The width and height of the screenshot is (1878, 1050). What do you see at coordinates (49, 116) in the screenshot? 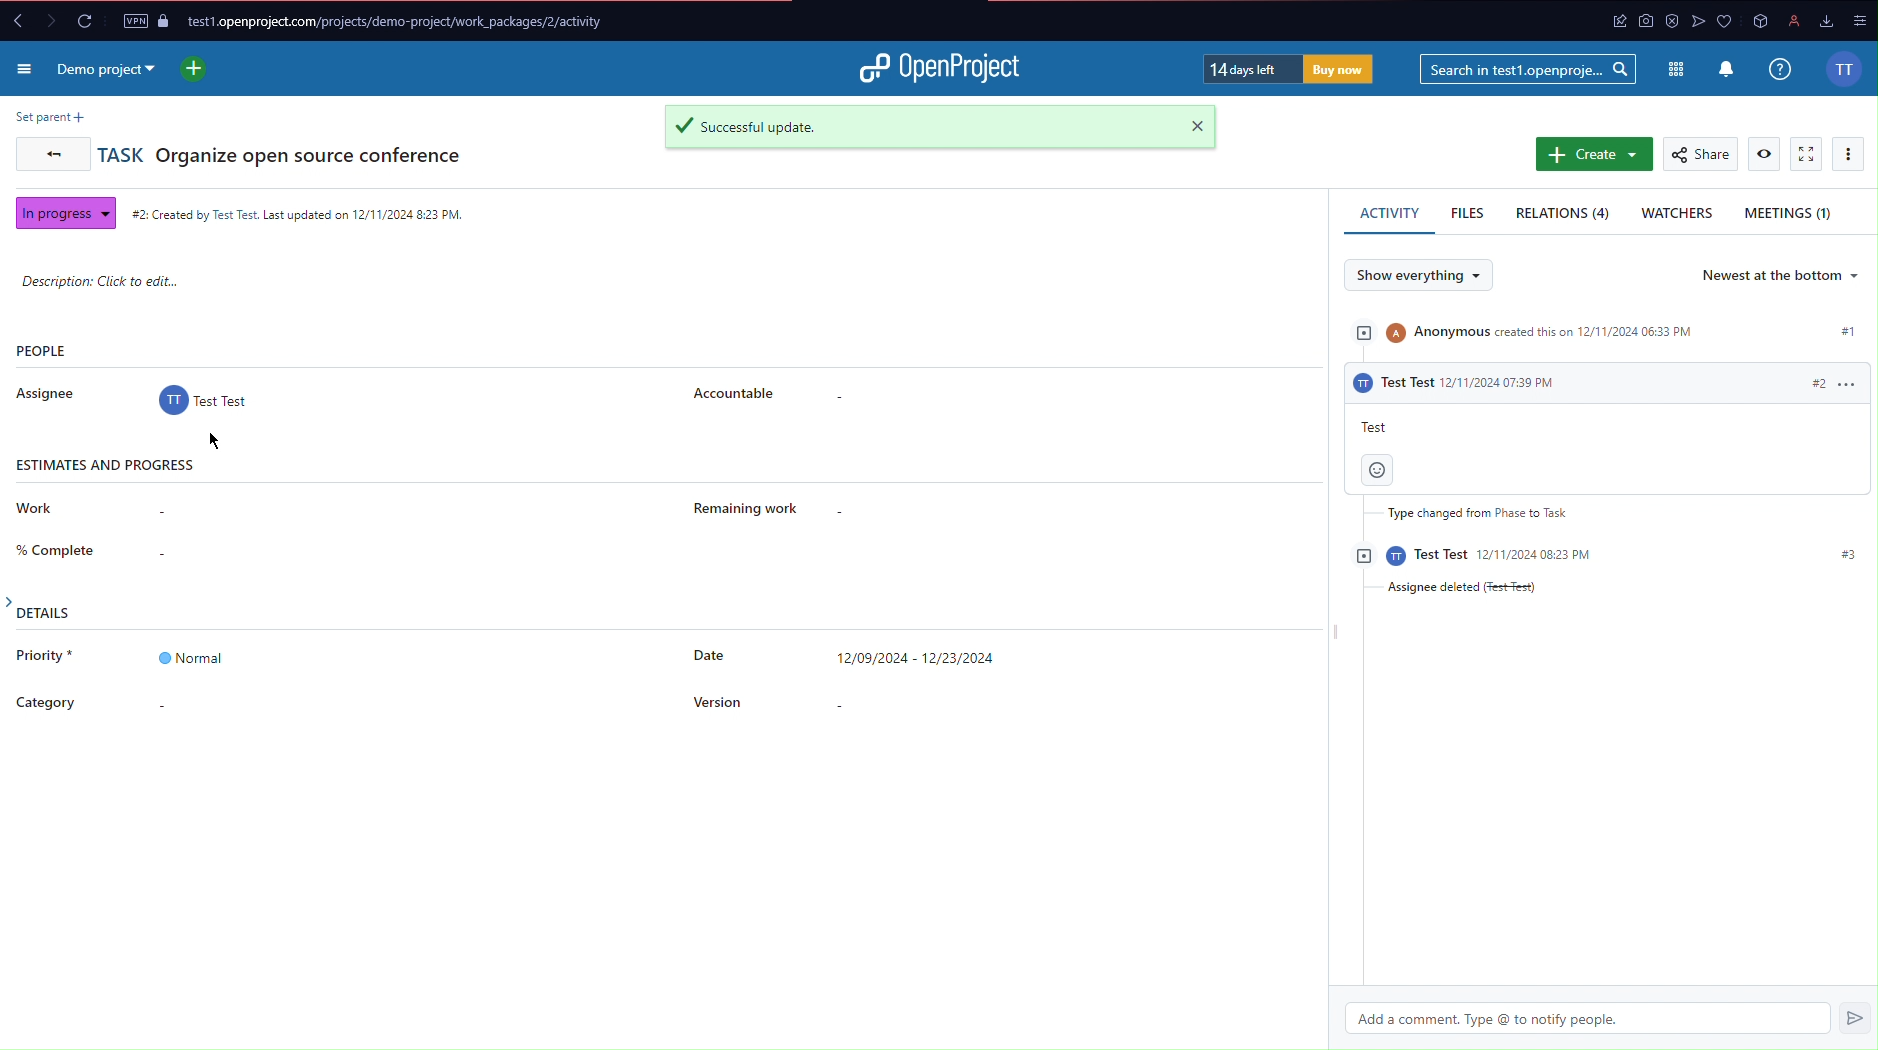
I see `Set parent` at bounding box center [49, 116].